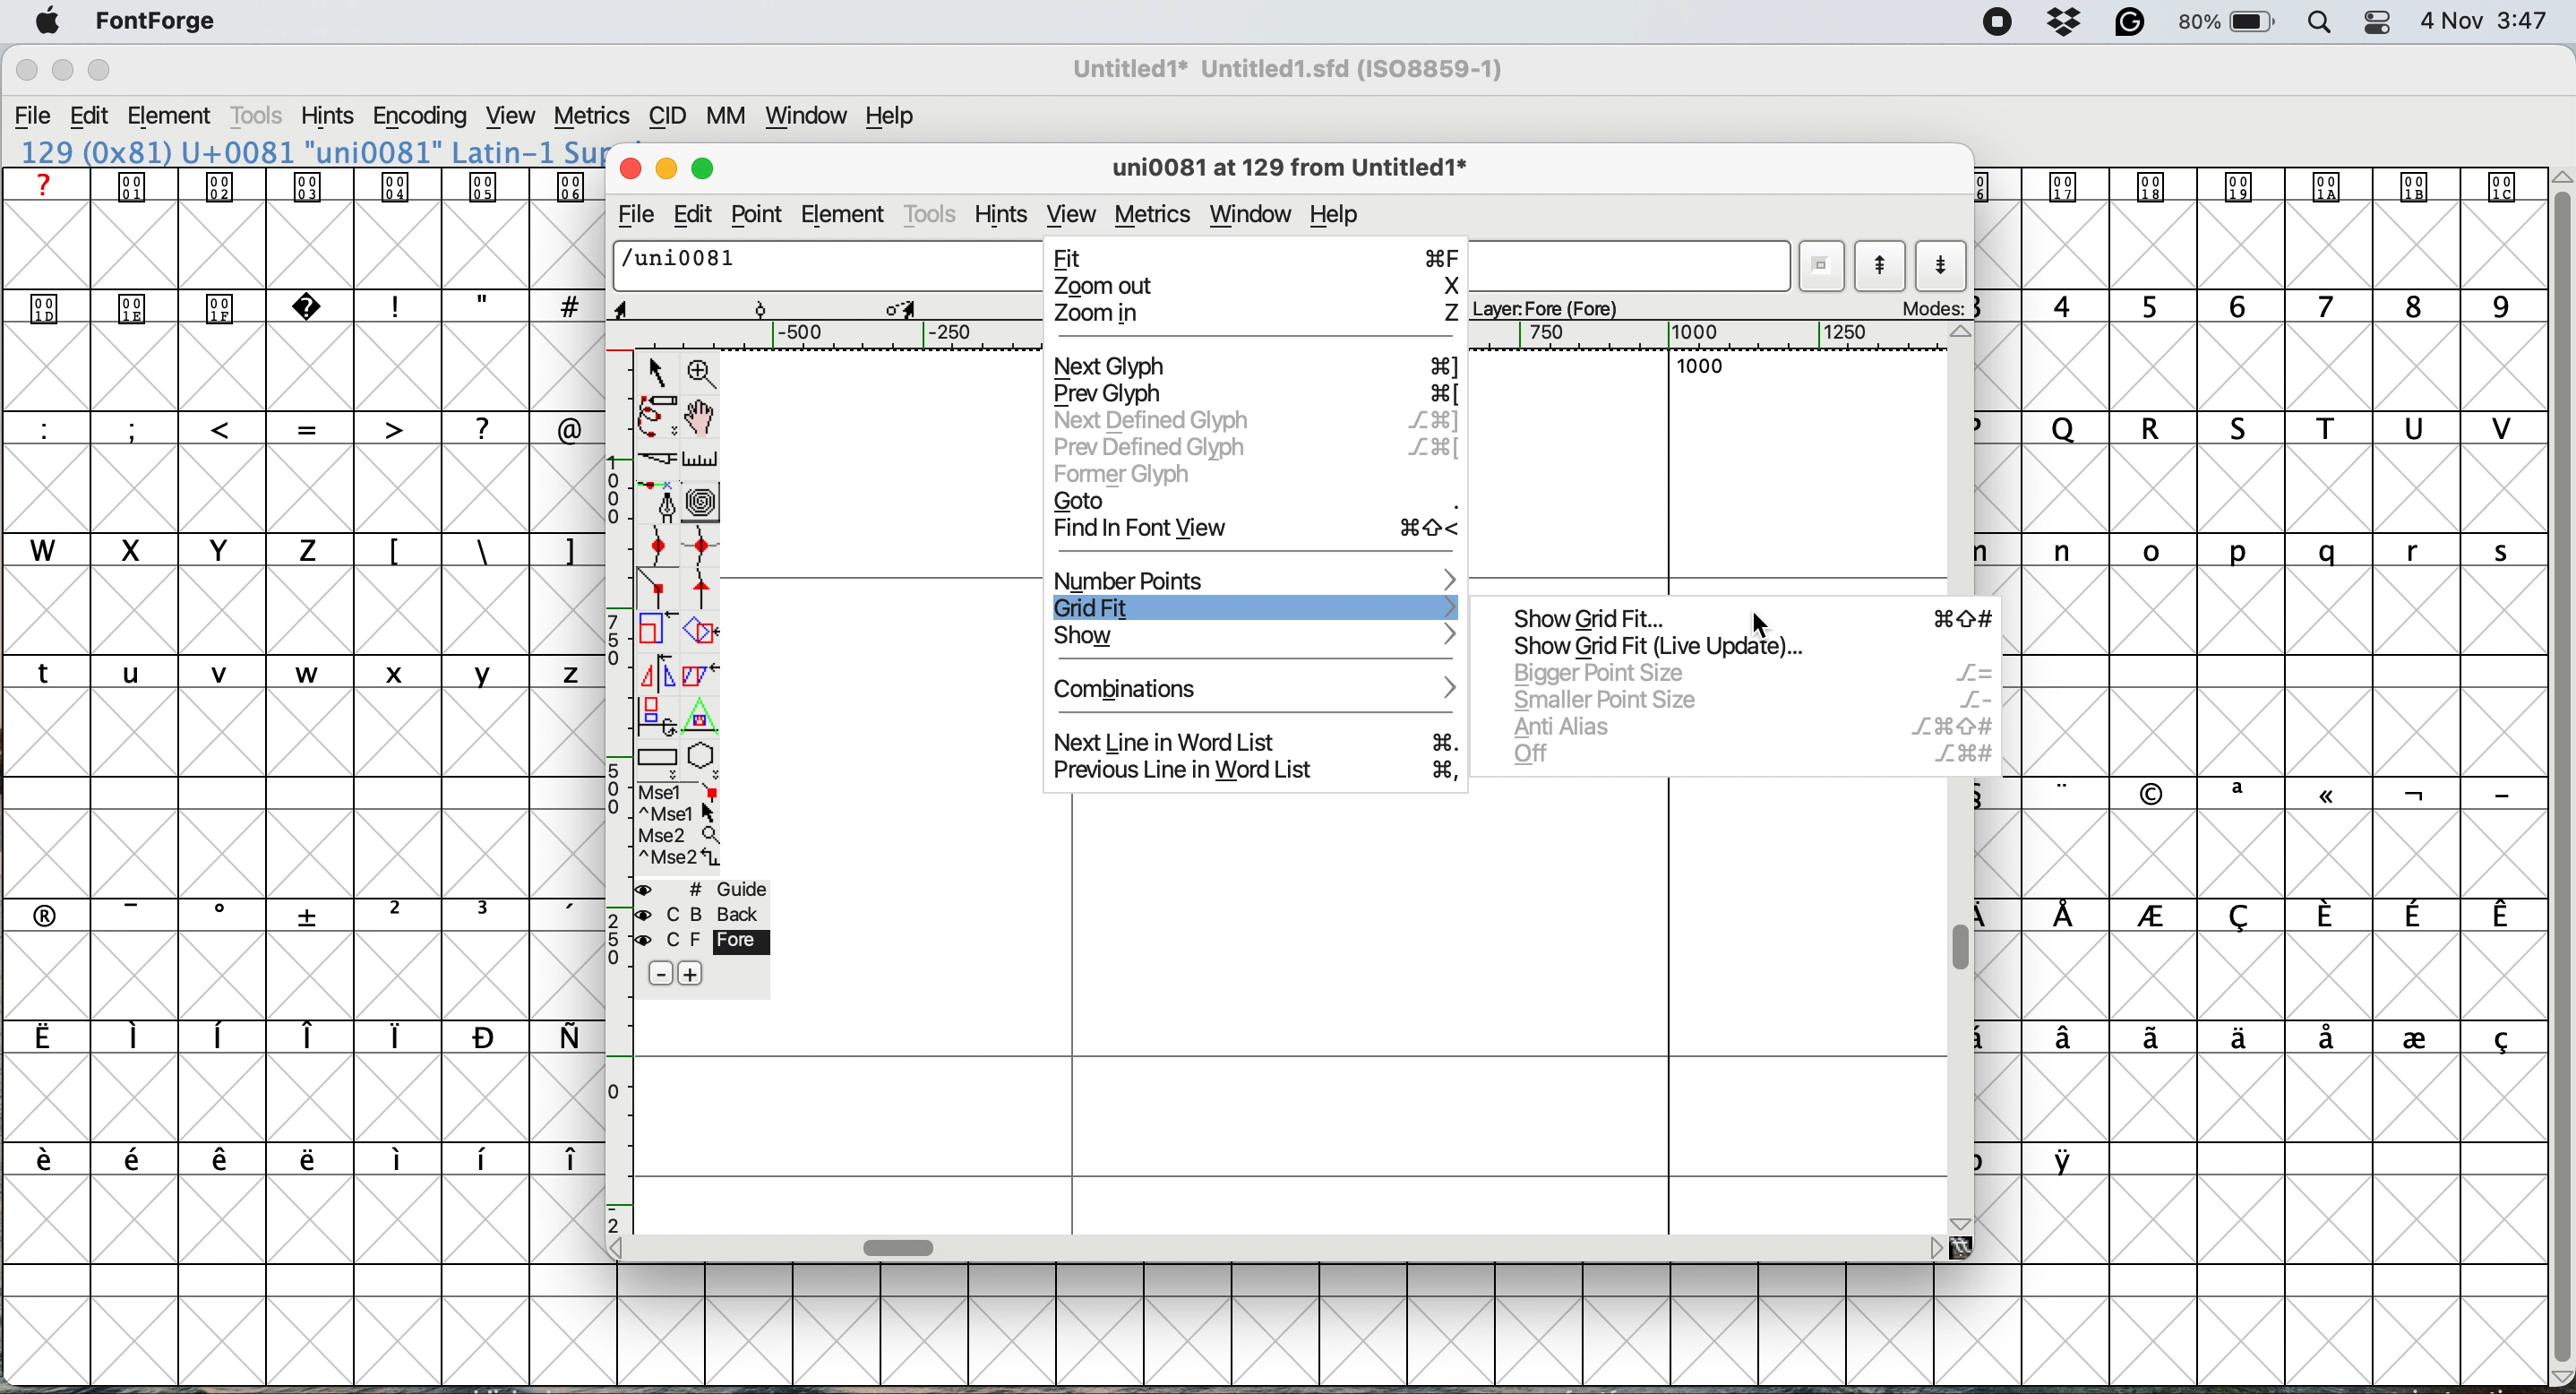  I want to click on next line in word list, so click(1257, 743).